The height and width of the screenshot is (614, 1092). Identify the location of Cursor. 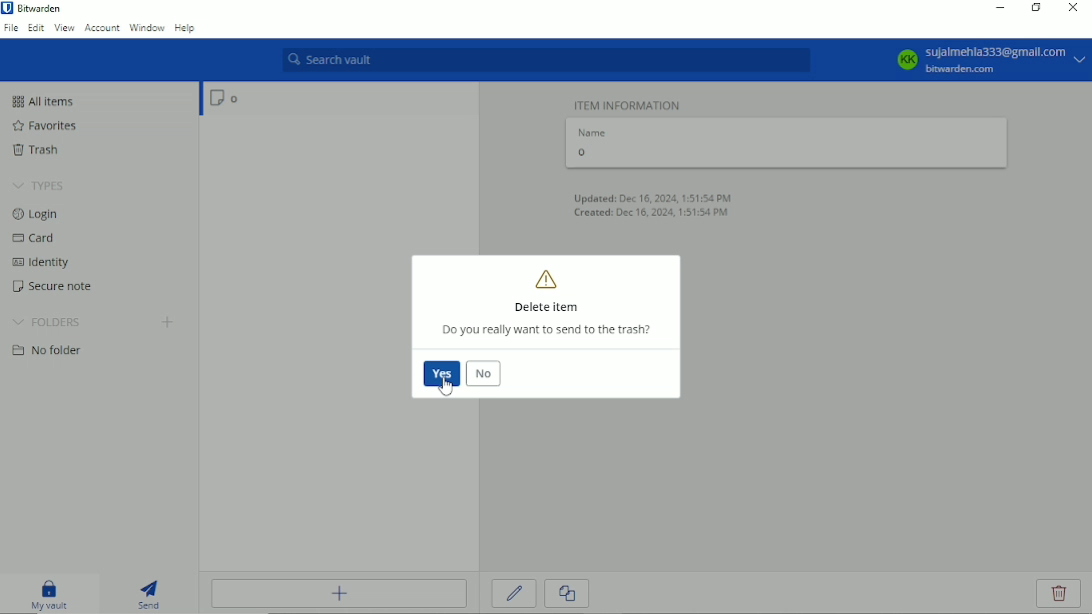
(444, 382).